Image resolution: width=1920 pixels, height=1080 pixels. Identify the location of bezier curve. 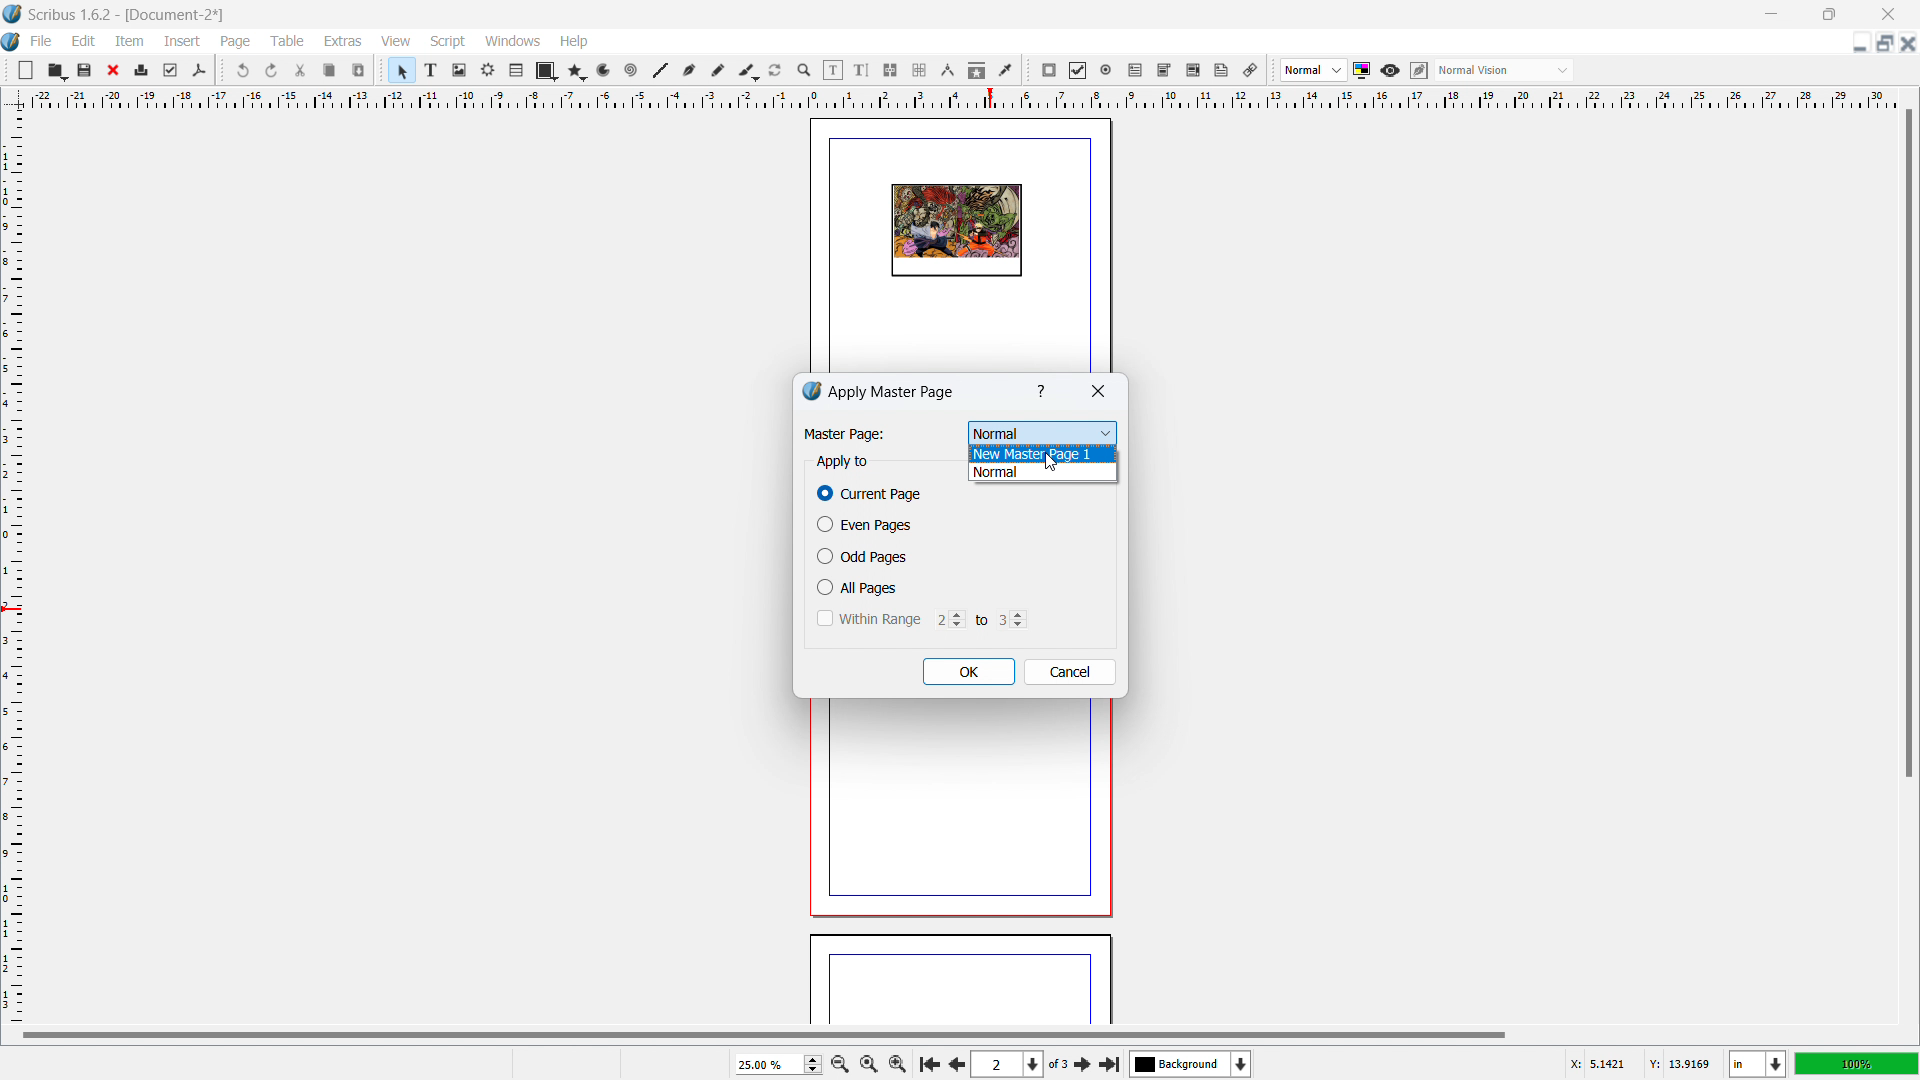
(689, 71).